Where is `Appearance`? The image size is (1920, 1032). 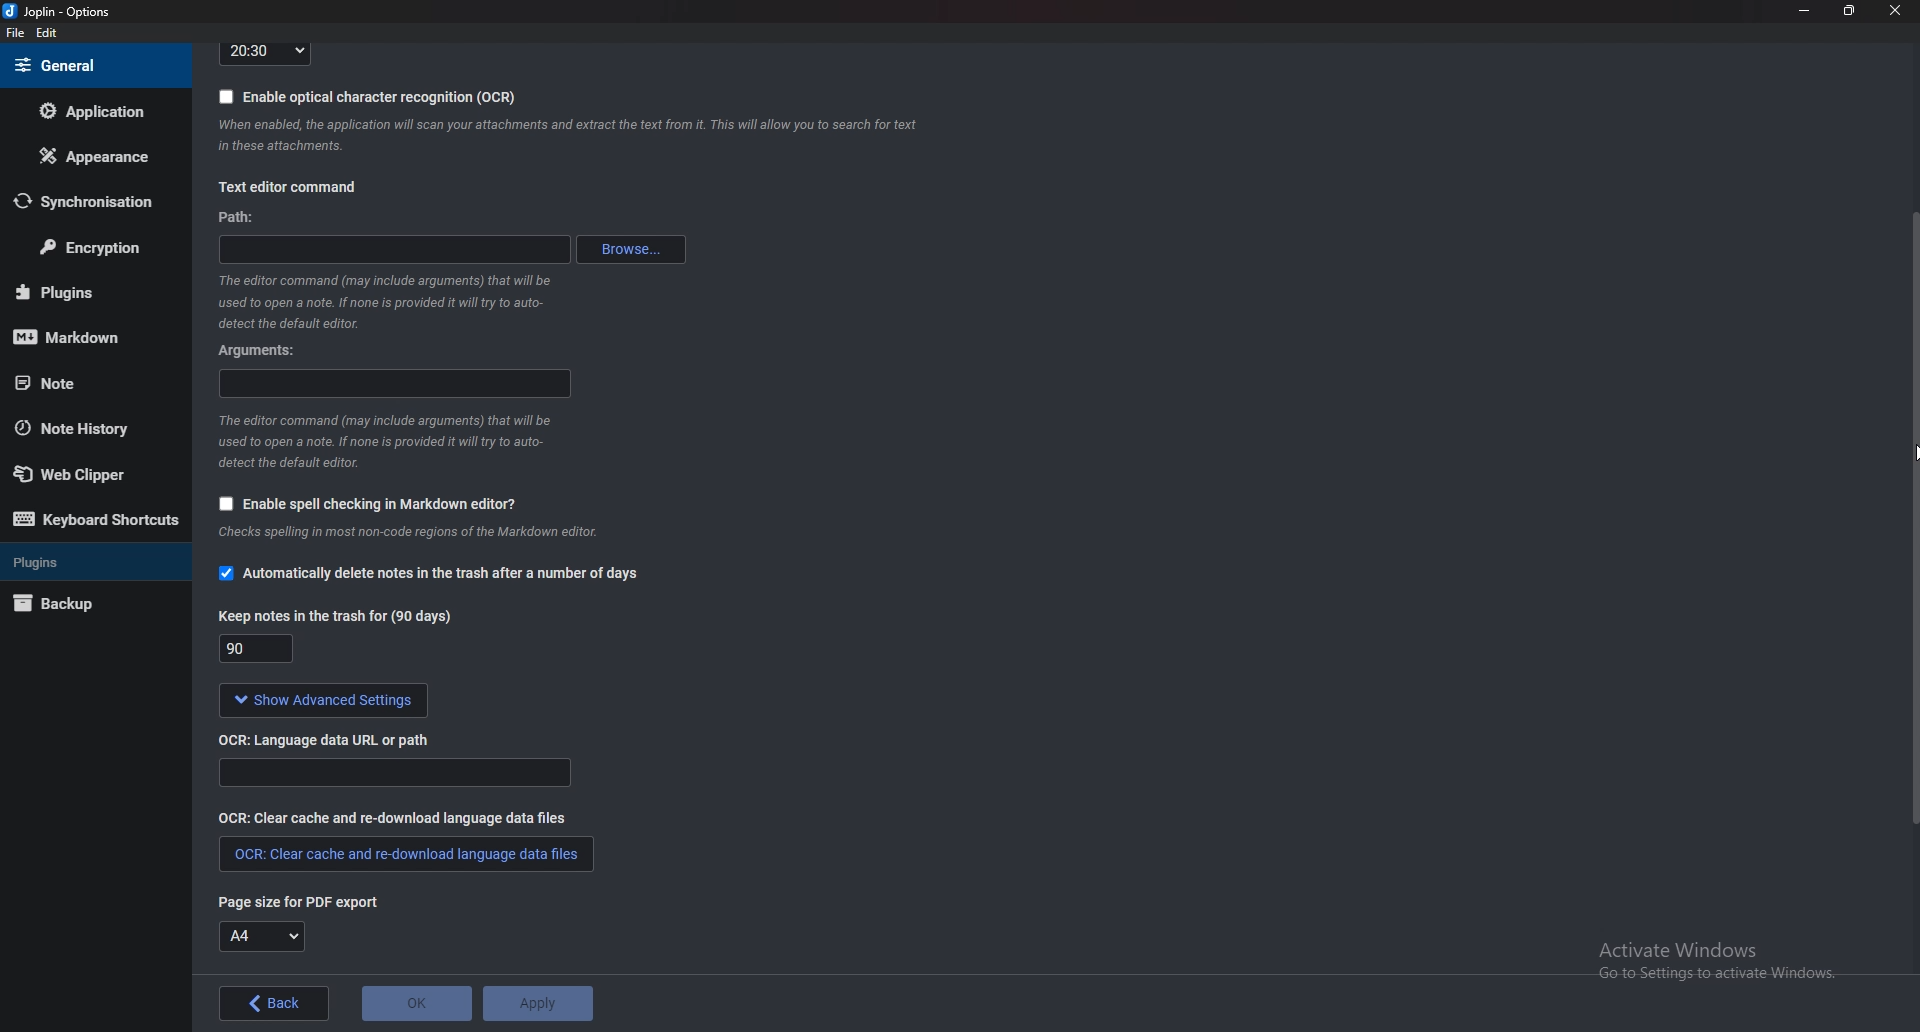
Appearance is located at coordinates (92, 156).